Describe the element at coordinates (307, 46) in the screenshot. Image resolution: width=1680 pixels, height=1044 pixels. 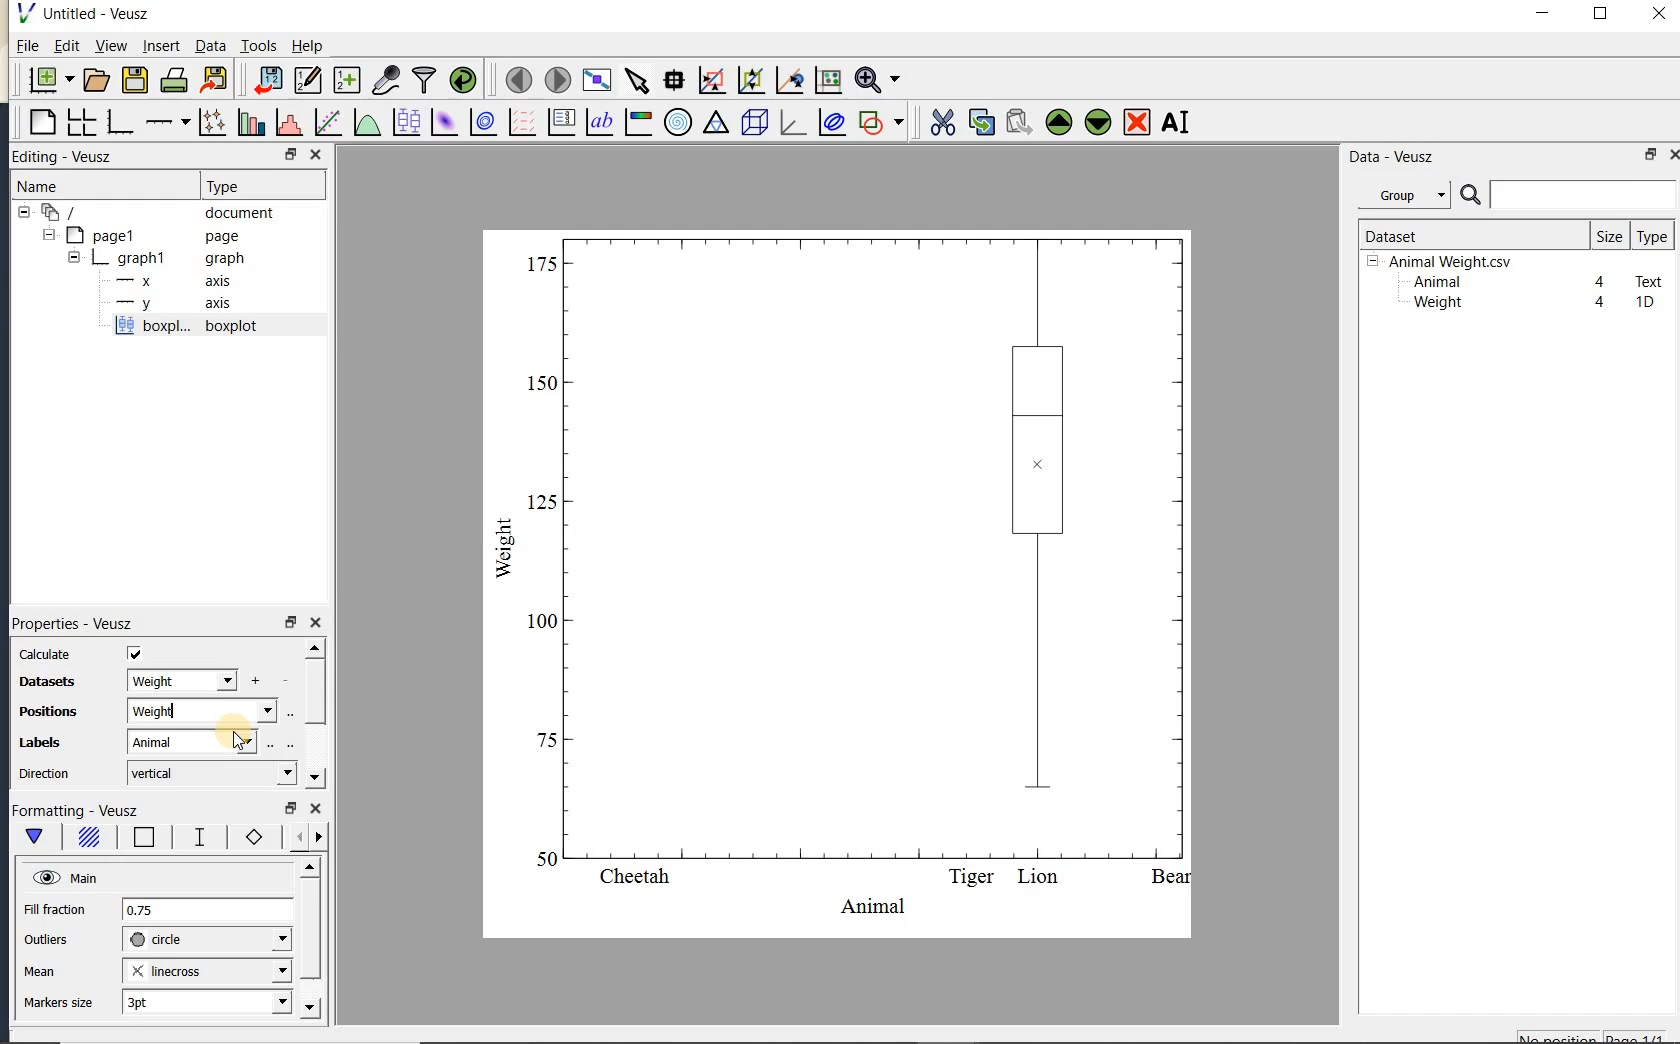
I see `Help` at that location.